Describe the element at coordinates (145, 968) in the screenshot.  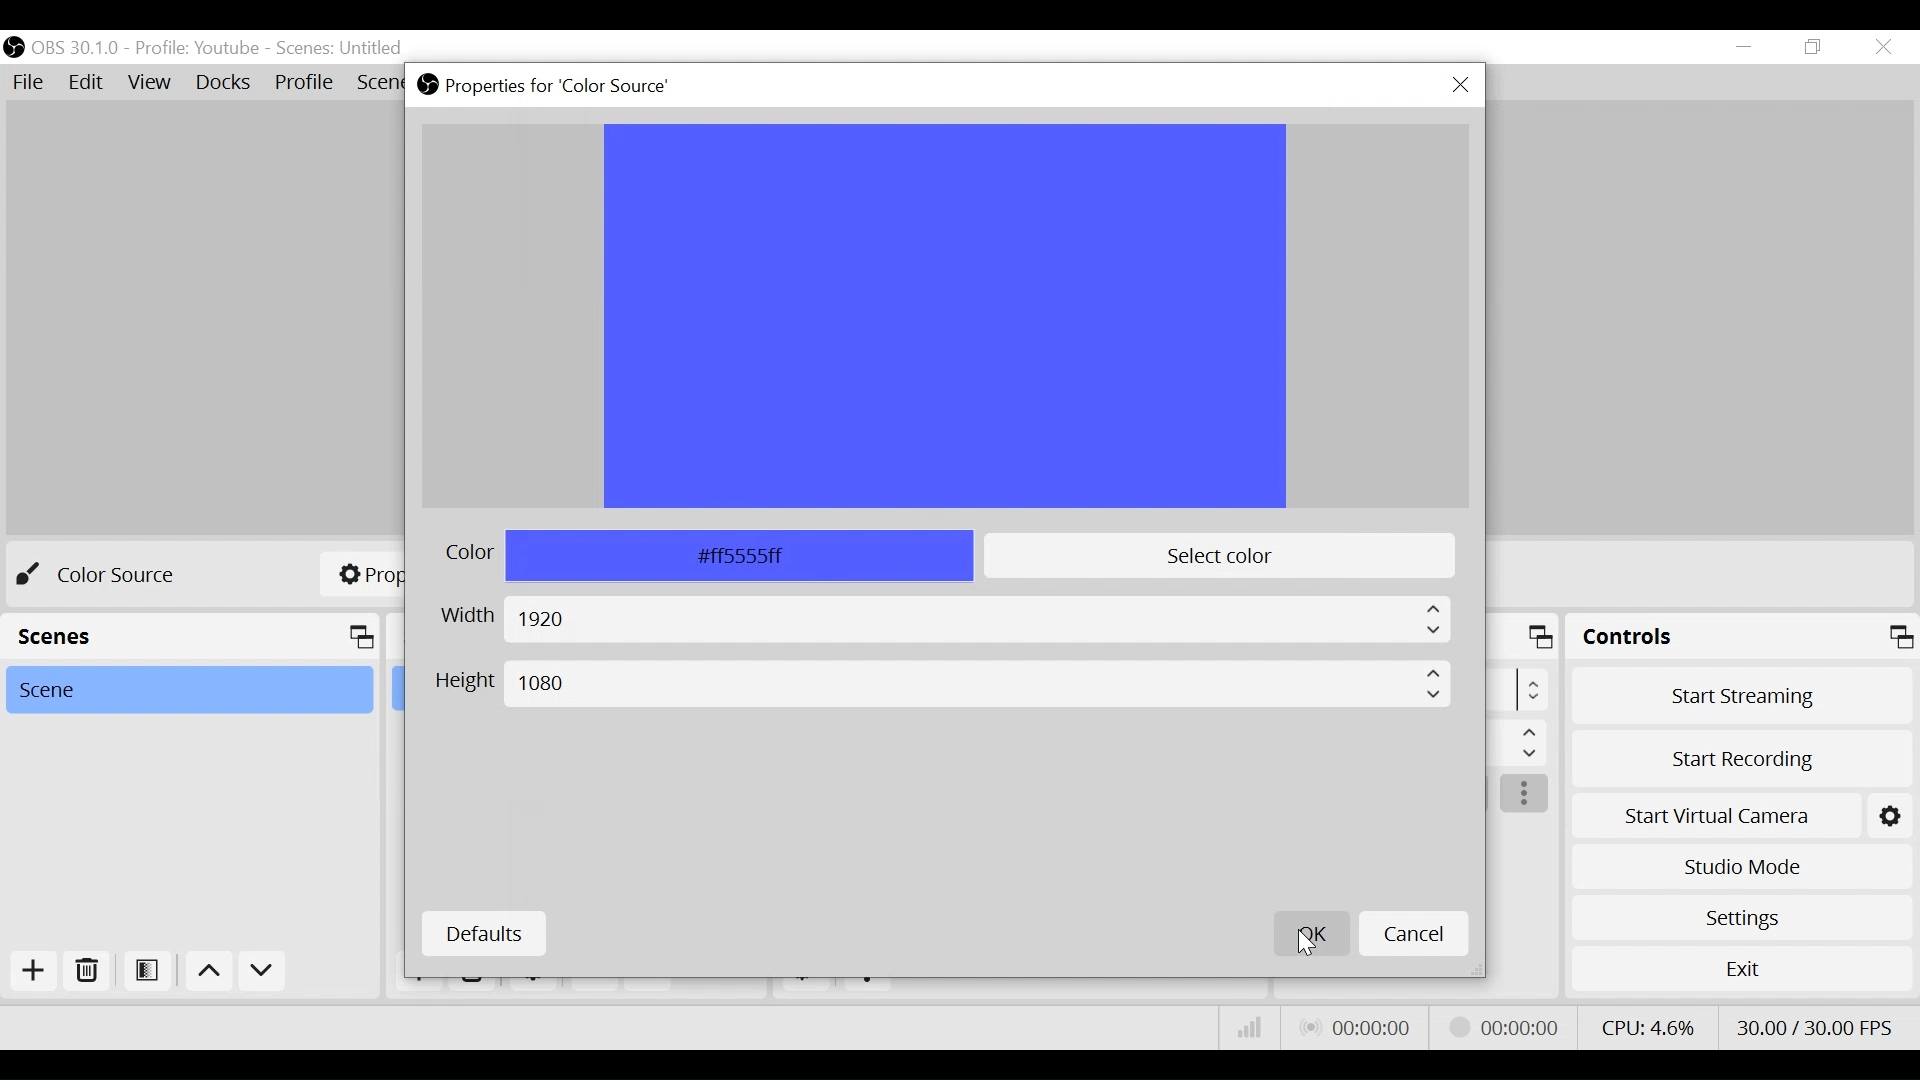
I see `Open Scene Filter` at that location.